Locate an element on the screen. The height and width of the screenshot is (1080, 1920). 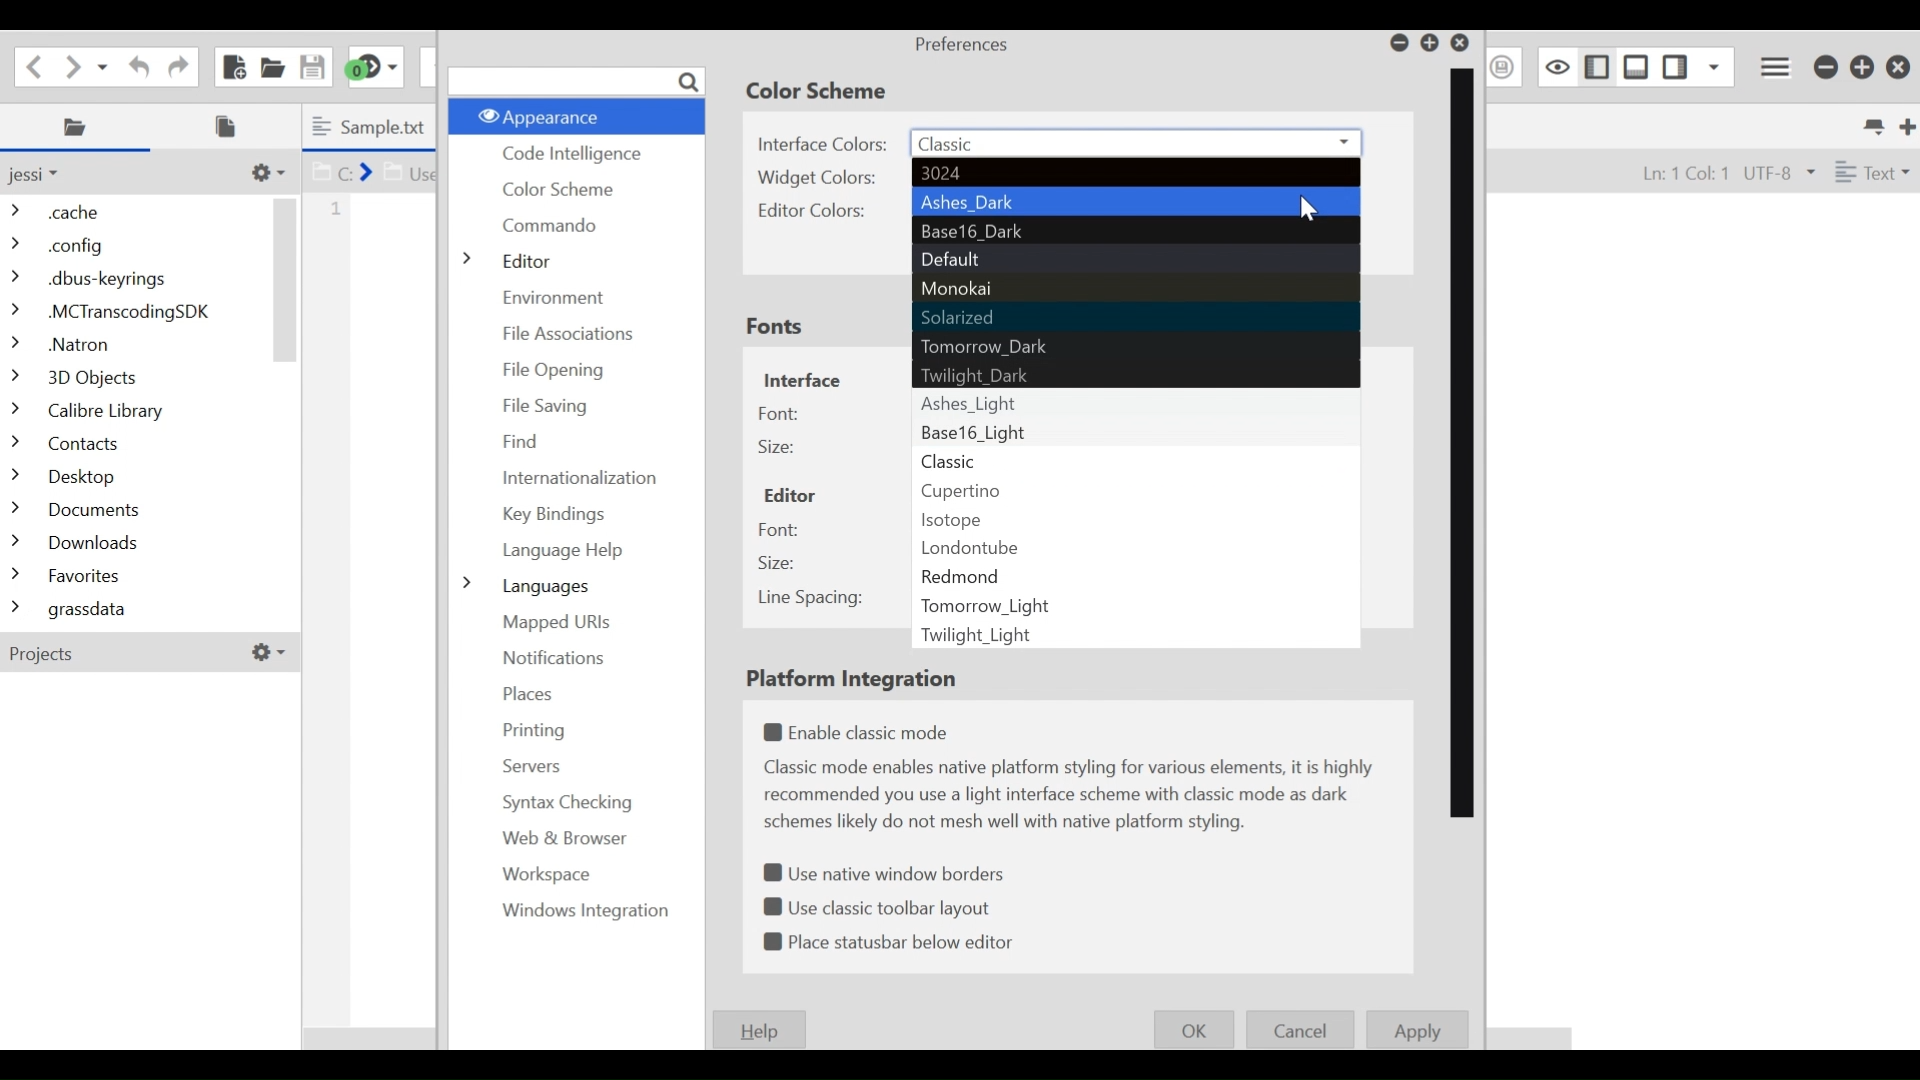
Key Finding is located at coordinates (556, 516).